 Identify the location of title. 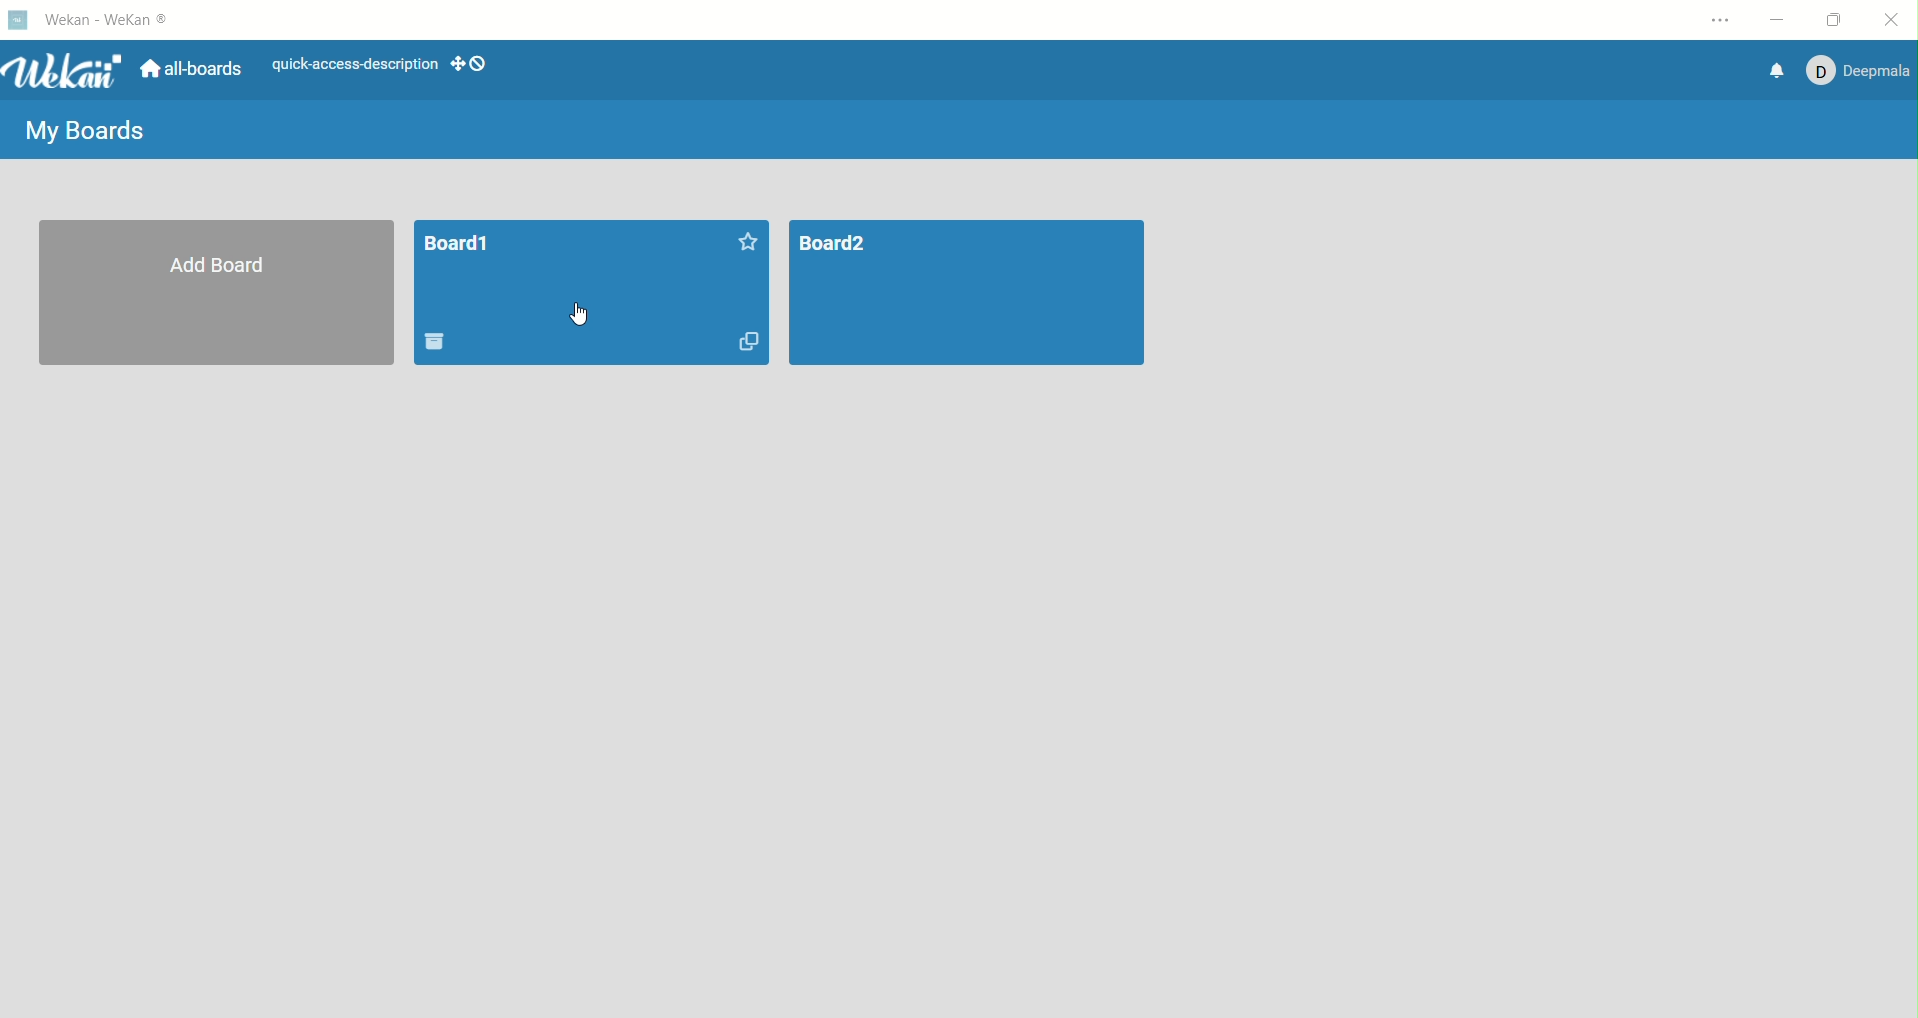
(462, 246).